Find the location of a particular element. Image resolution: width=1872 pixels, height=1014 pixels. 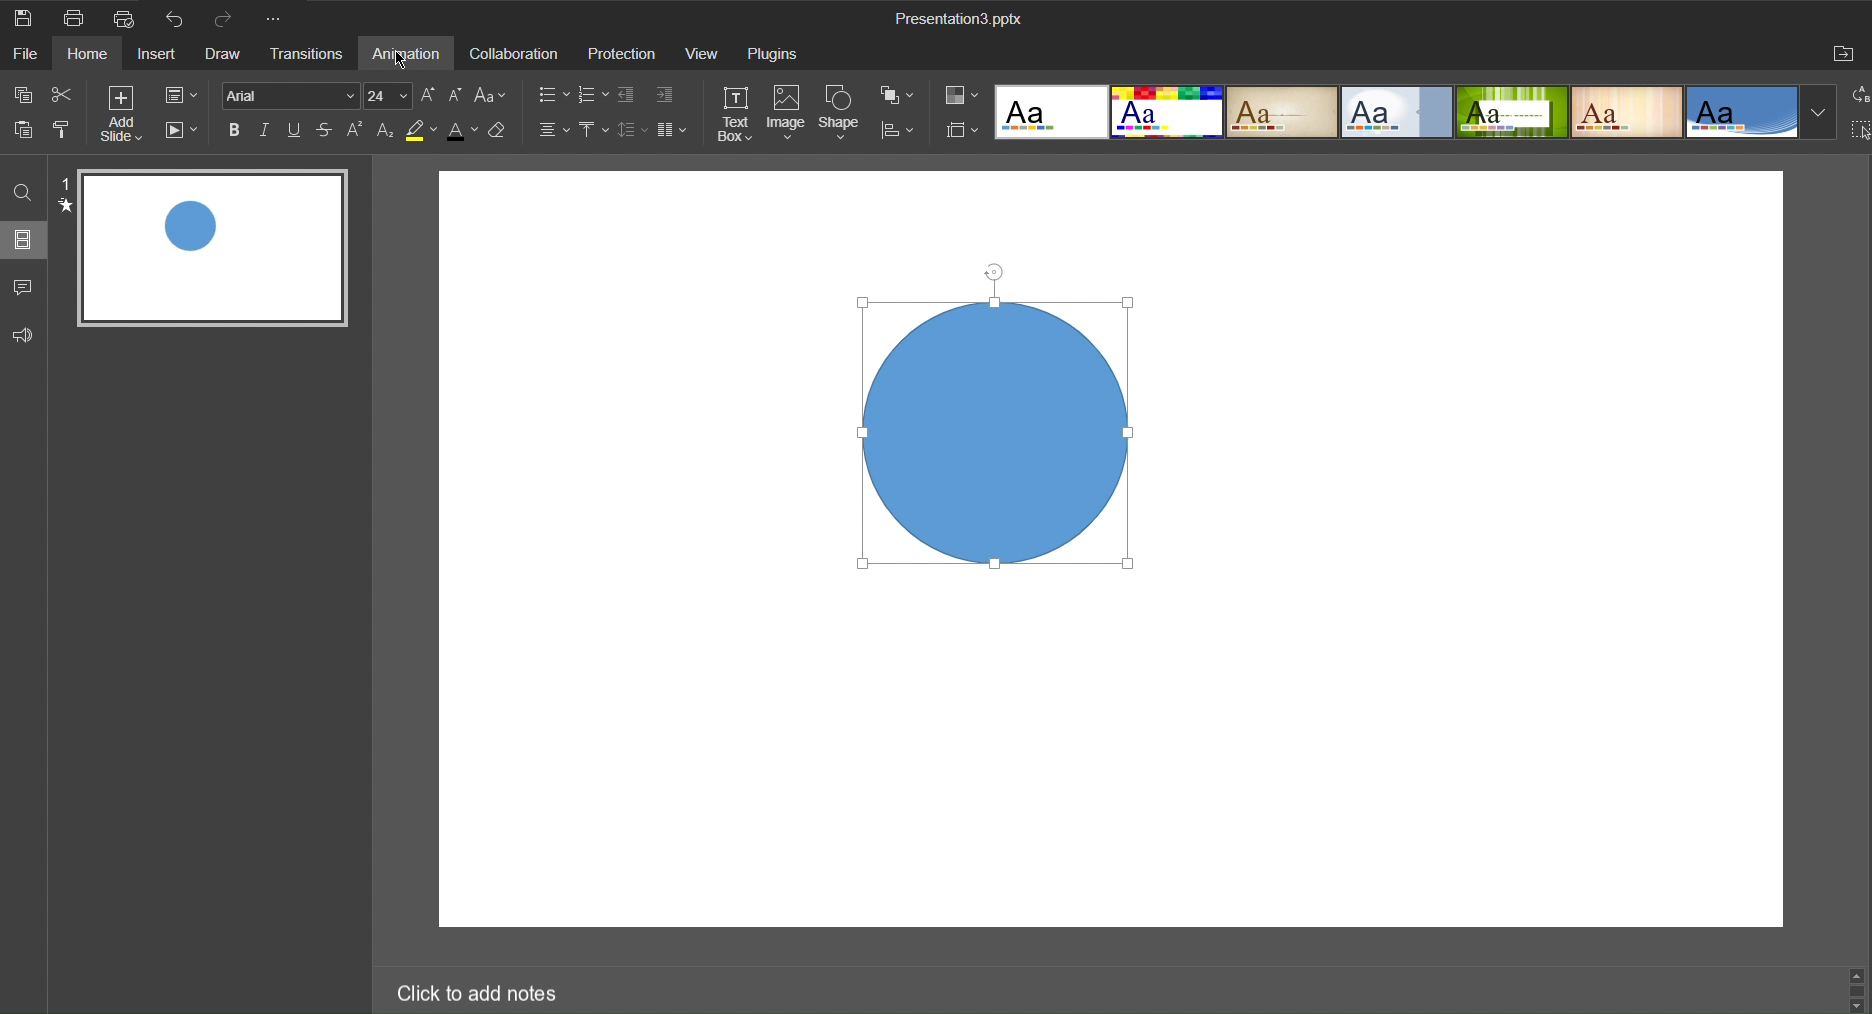

Colors is located at coordinates (960, 94).